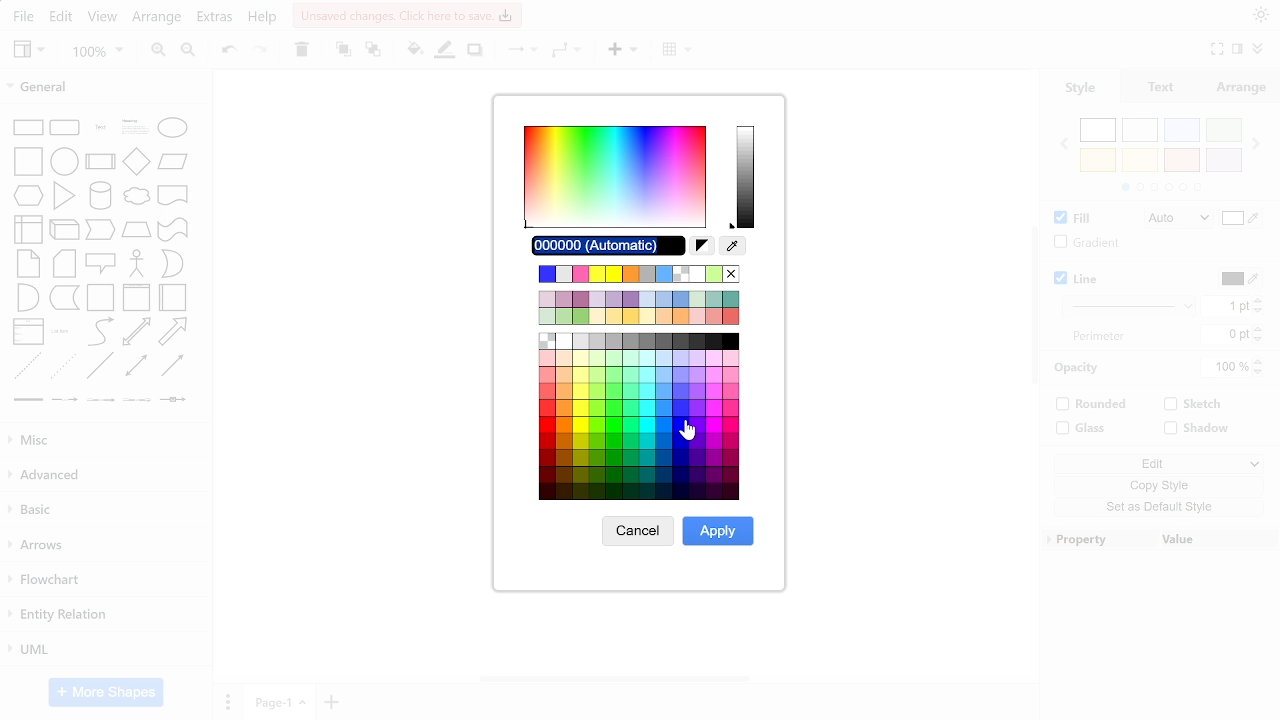 This screenshot has height=720, width=1280. Describe the element at coordinates (1131, 305) in the screenshot. I see `line style` at that location.